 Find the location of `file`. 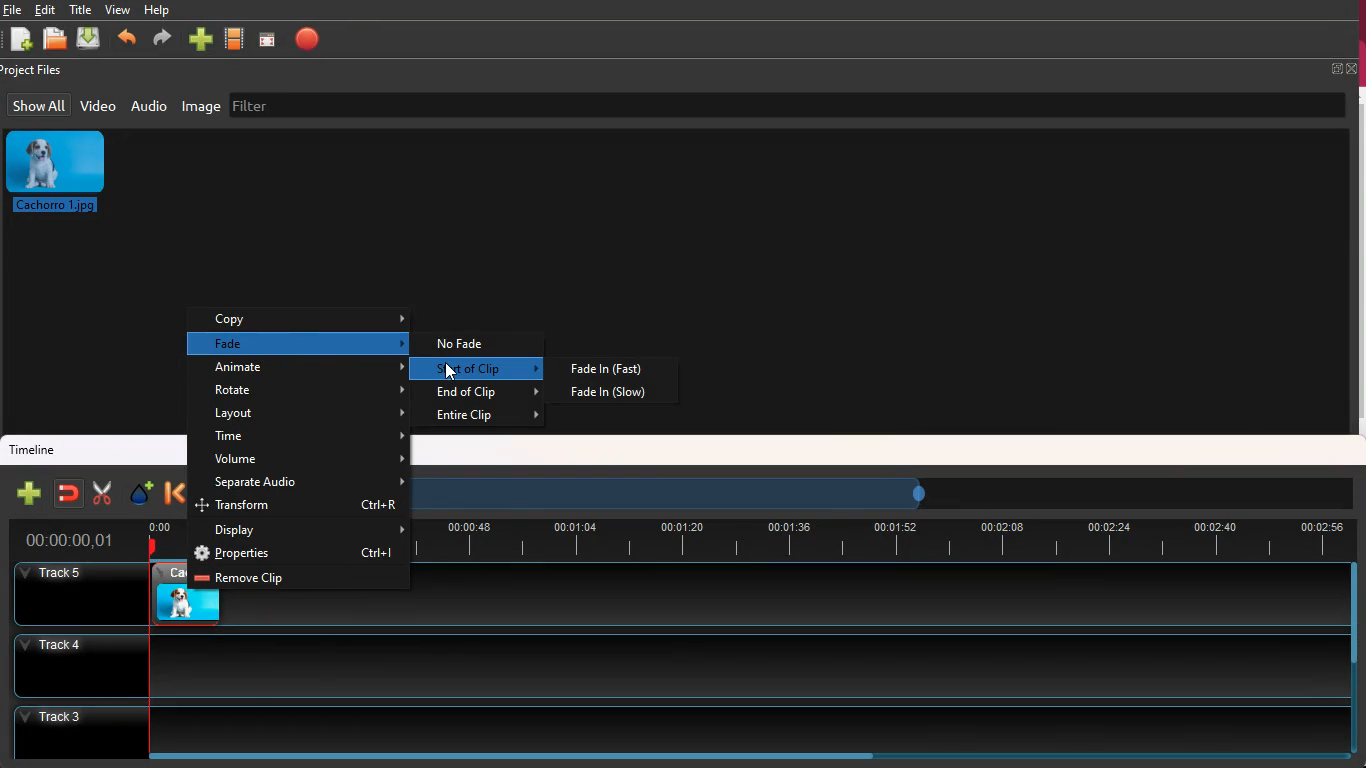

file is located at coordinates (12, 9).